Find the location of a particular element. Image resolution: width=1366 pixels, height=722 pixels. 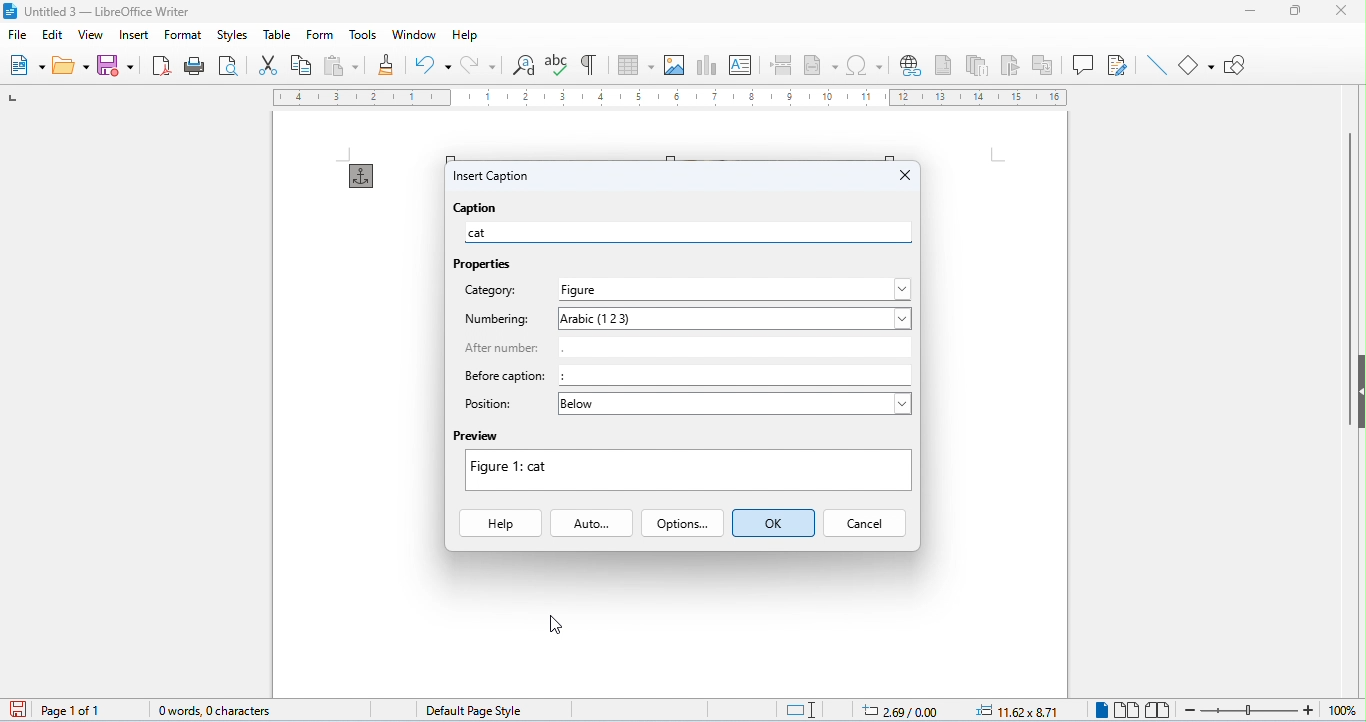

insert special characters is located at coordinates (866, 65).